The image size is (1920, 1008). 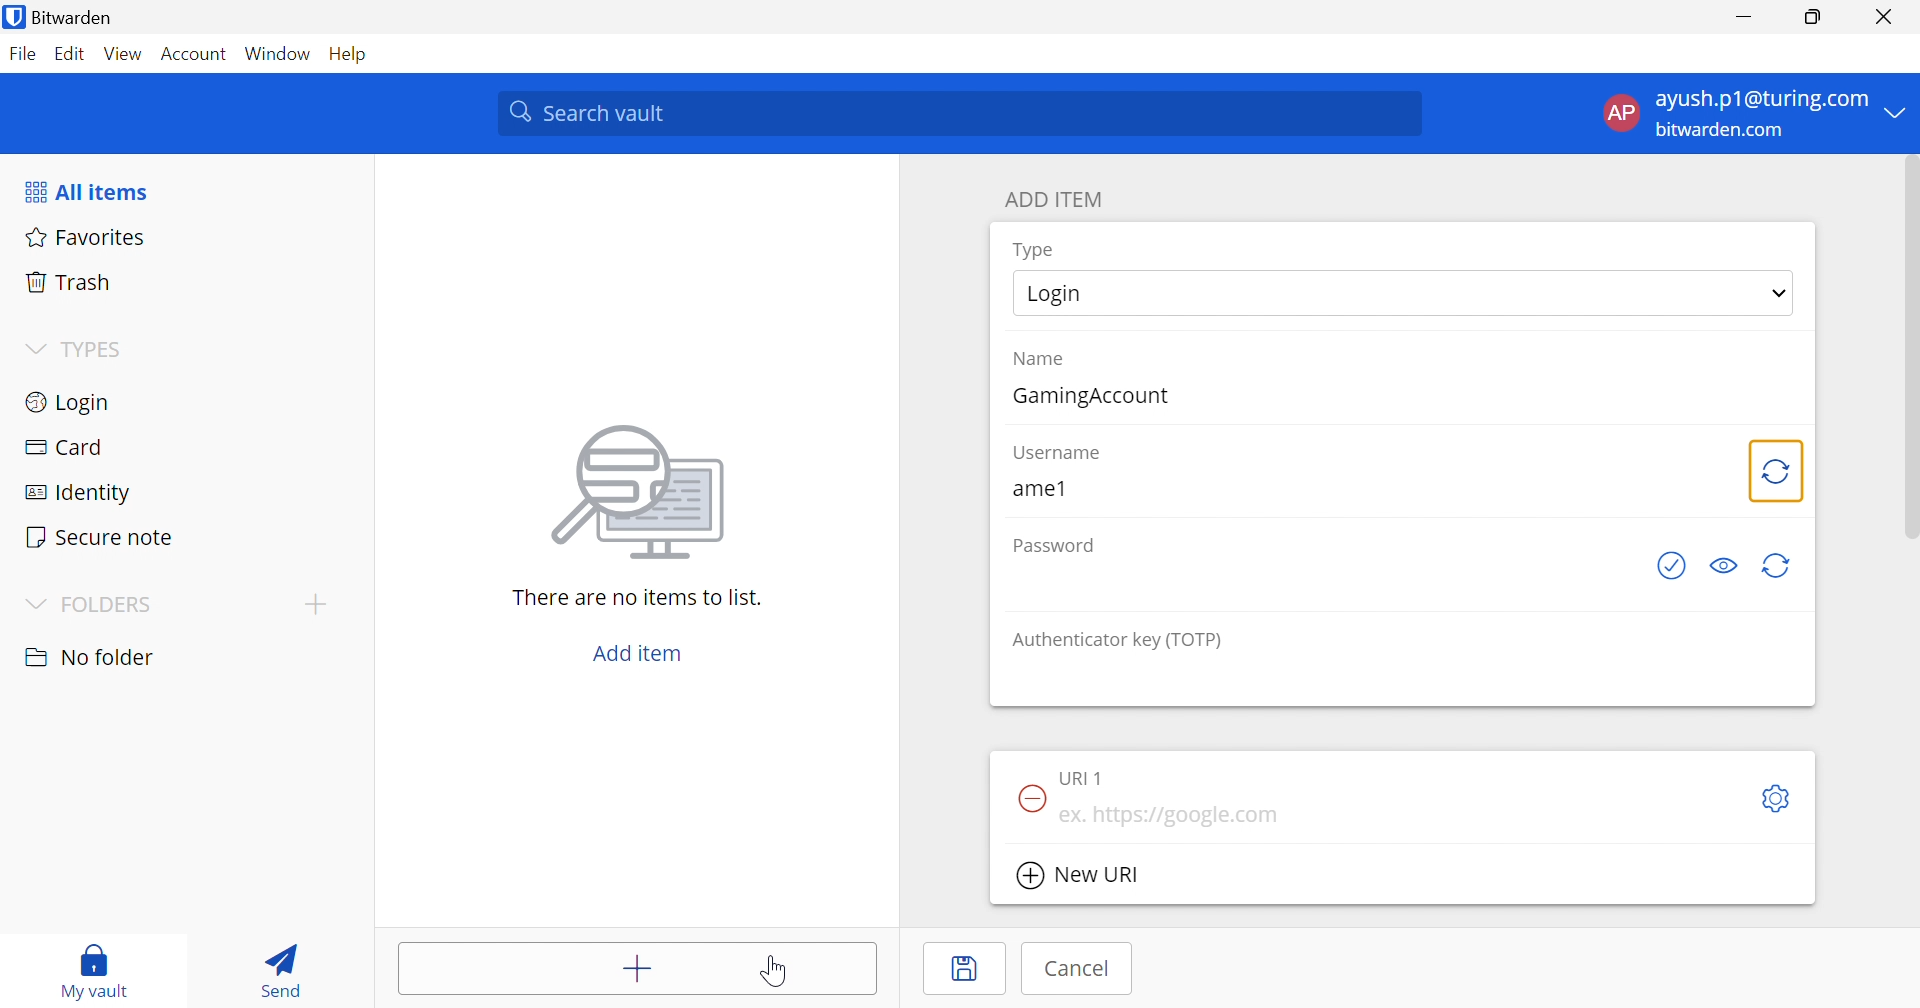 I want to click on Drop Down, so click(x=1901, y=111).